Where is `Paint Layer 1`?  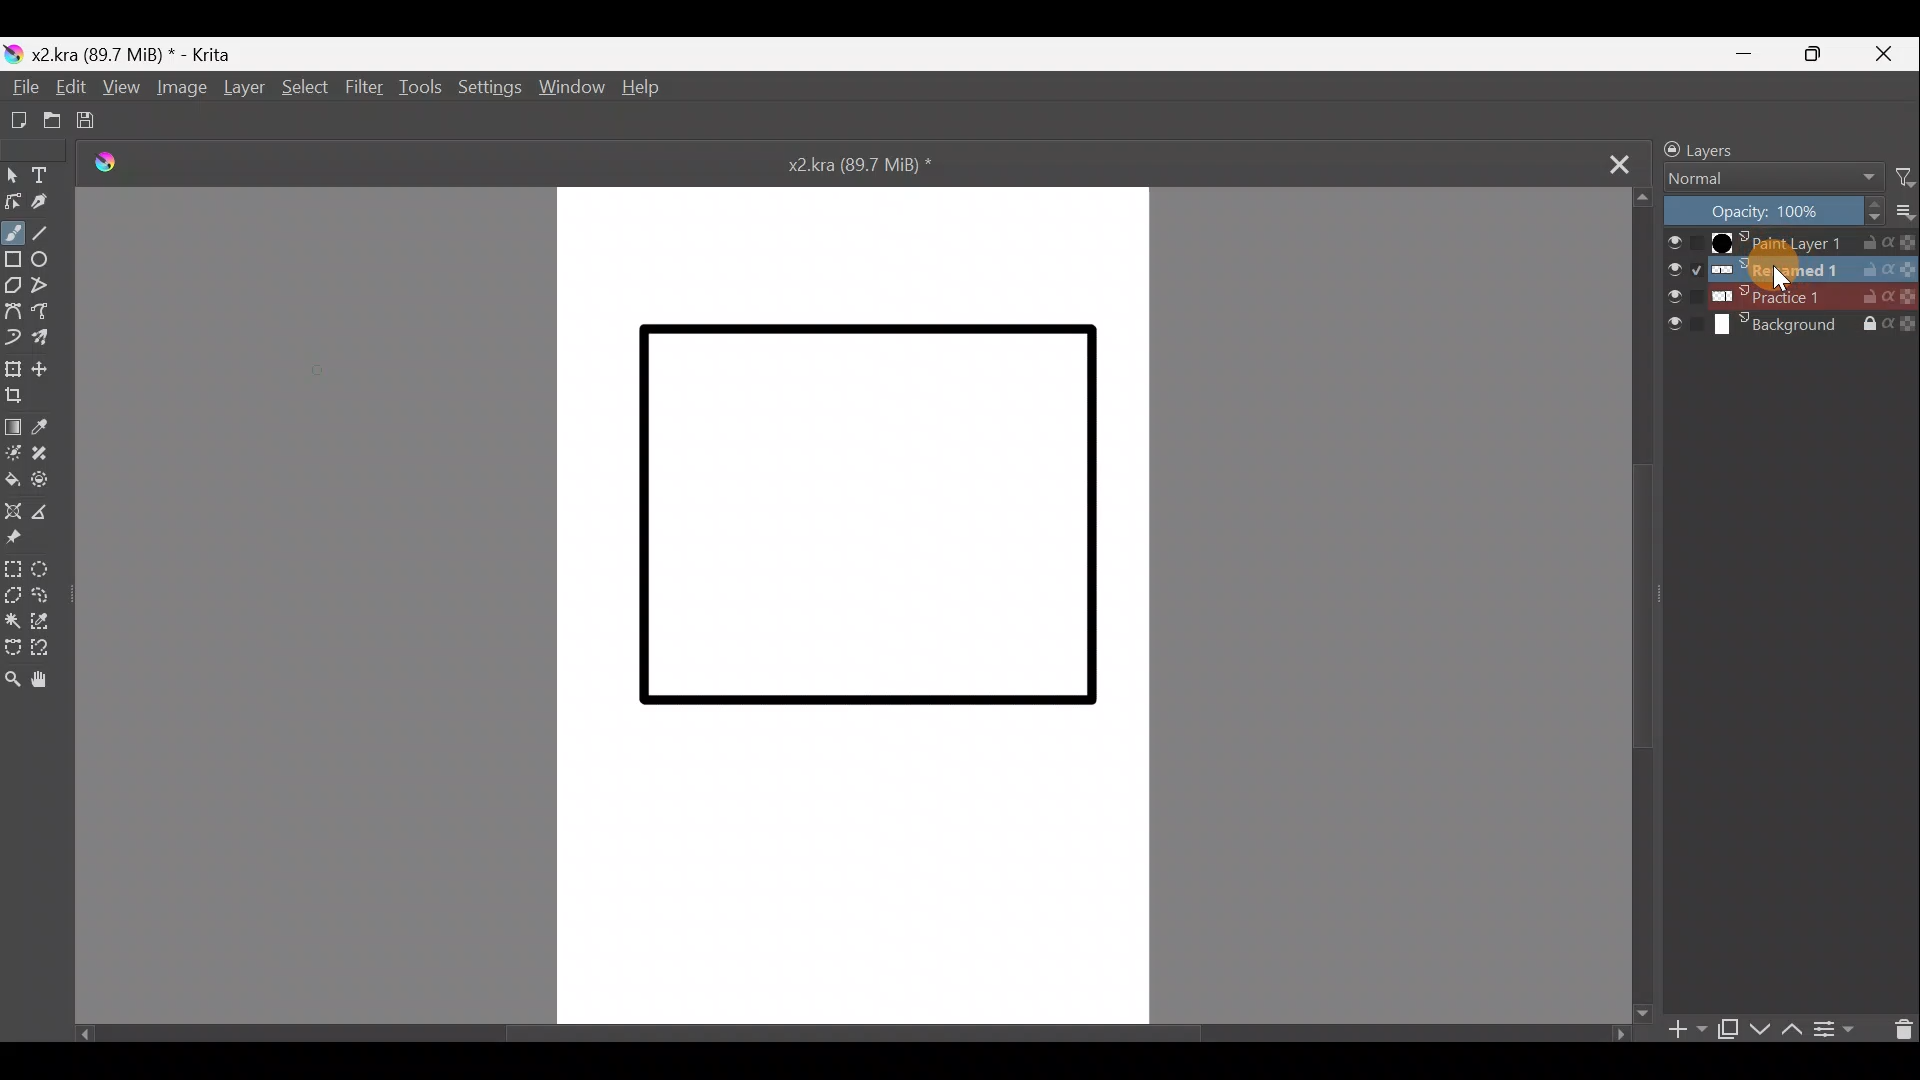 Paint Layer 1 is located at coordinates (1787, 243).